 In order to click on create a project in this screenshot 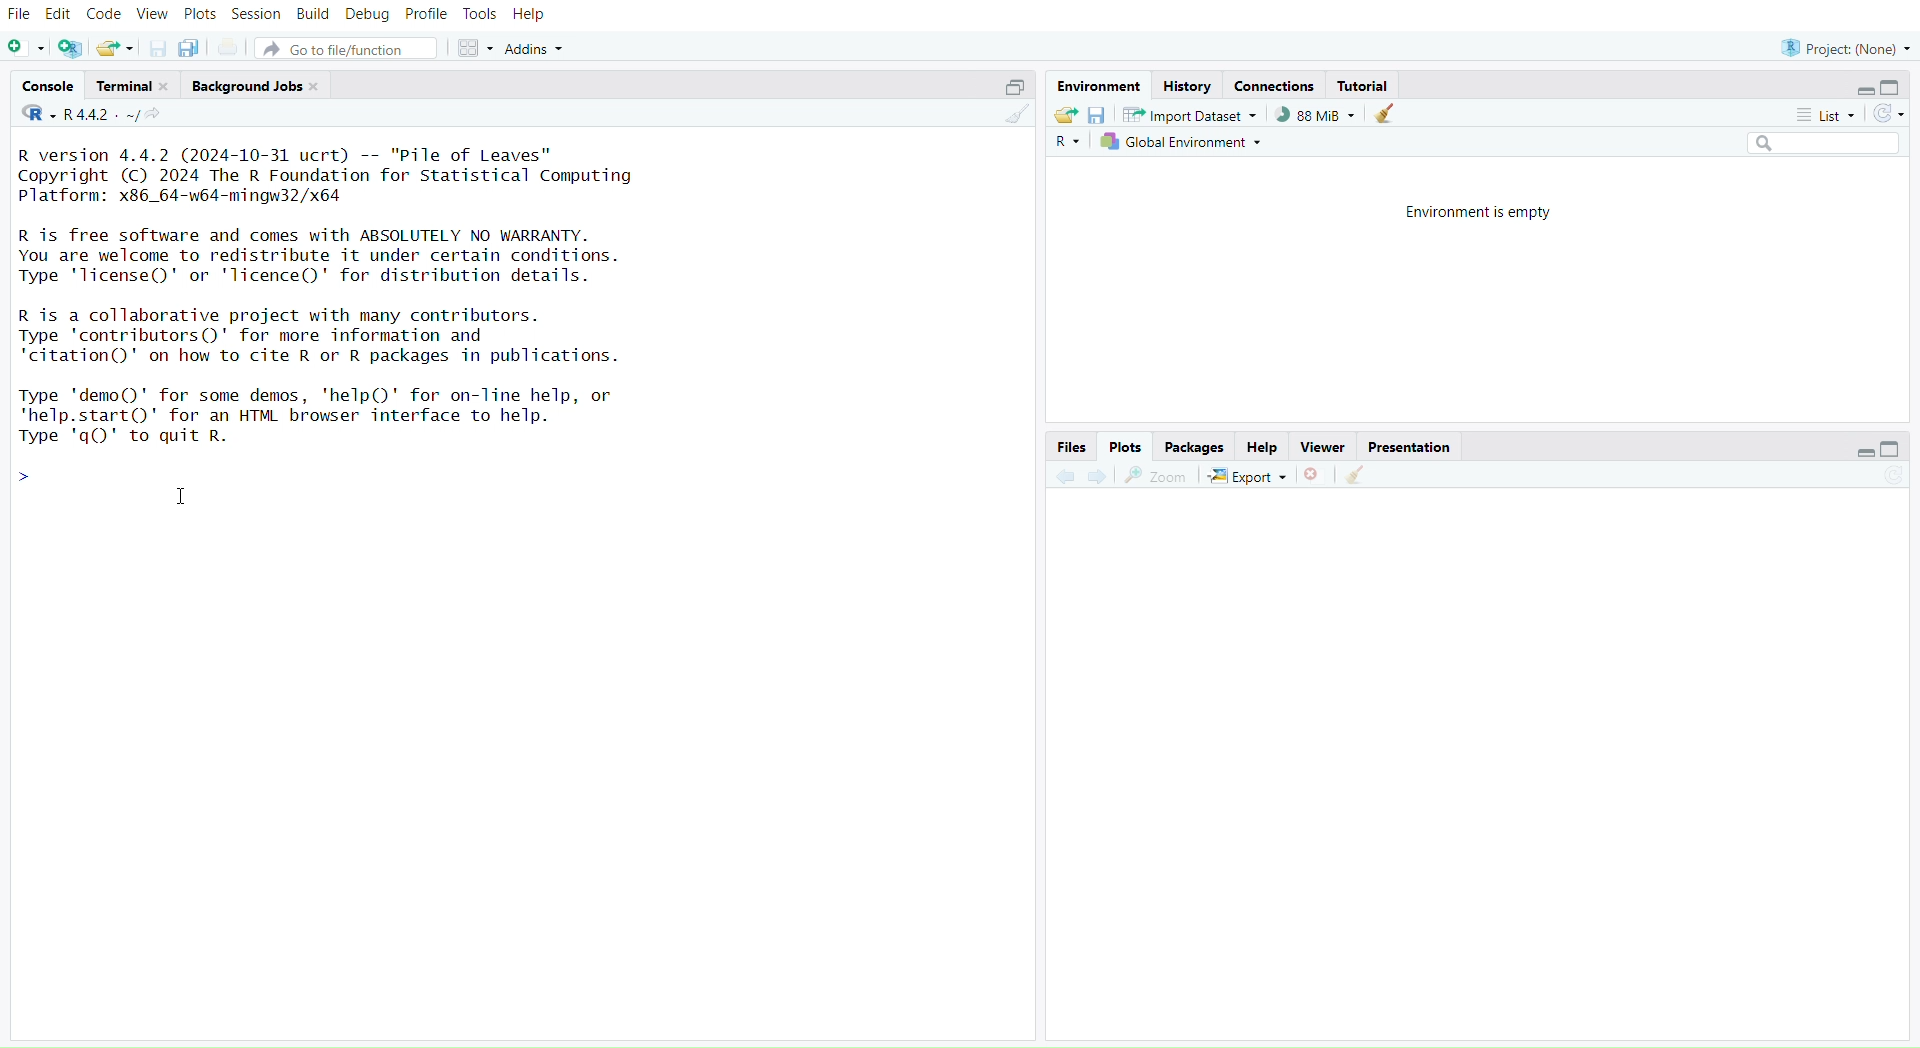, I will do `click(71, 49)`.